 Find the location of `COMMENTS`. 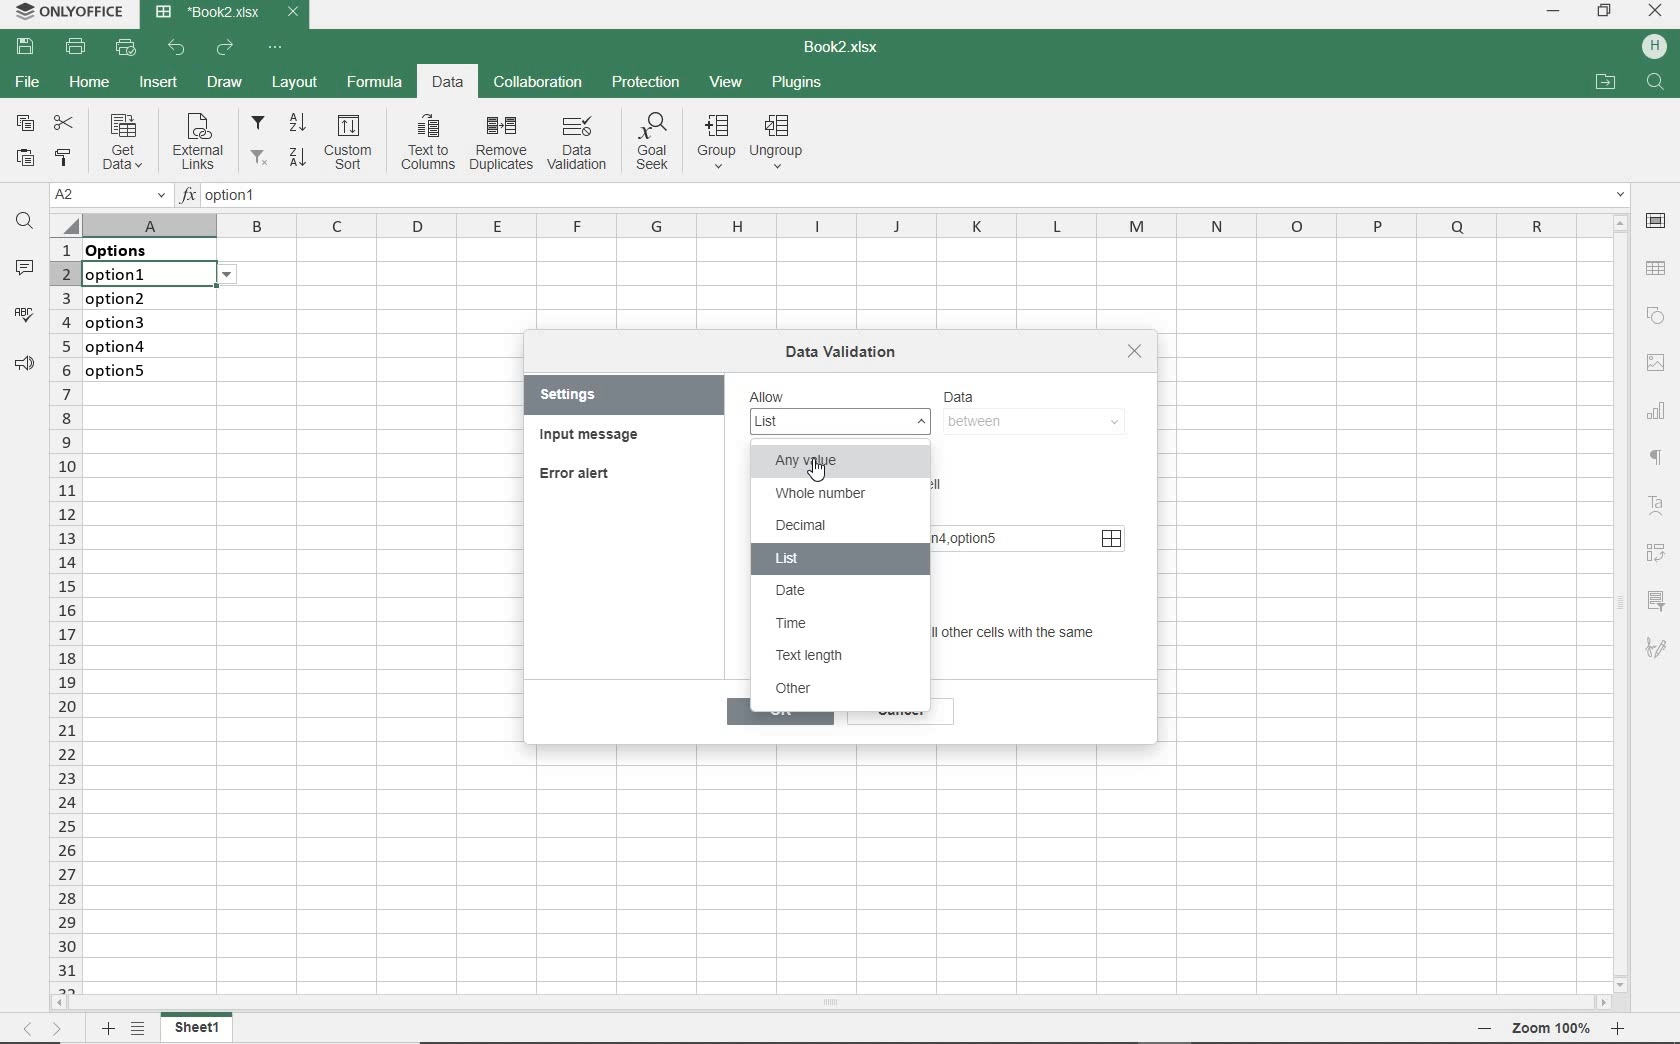

COMMENTS is located at coordinates (25, 268).